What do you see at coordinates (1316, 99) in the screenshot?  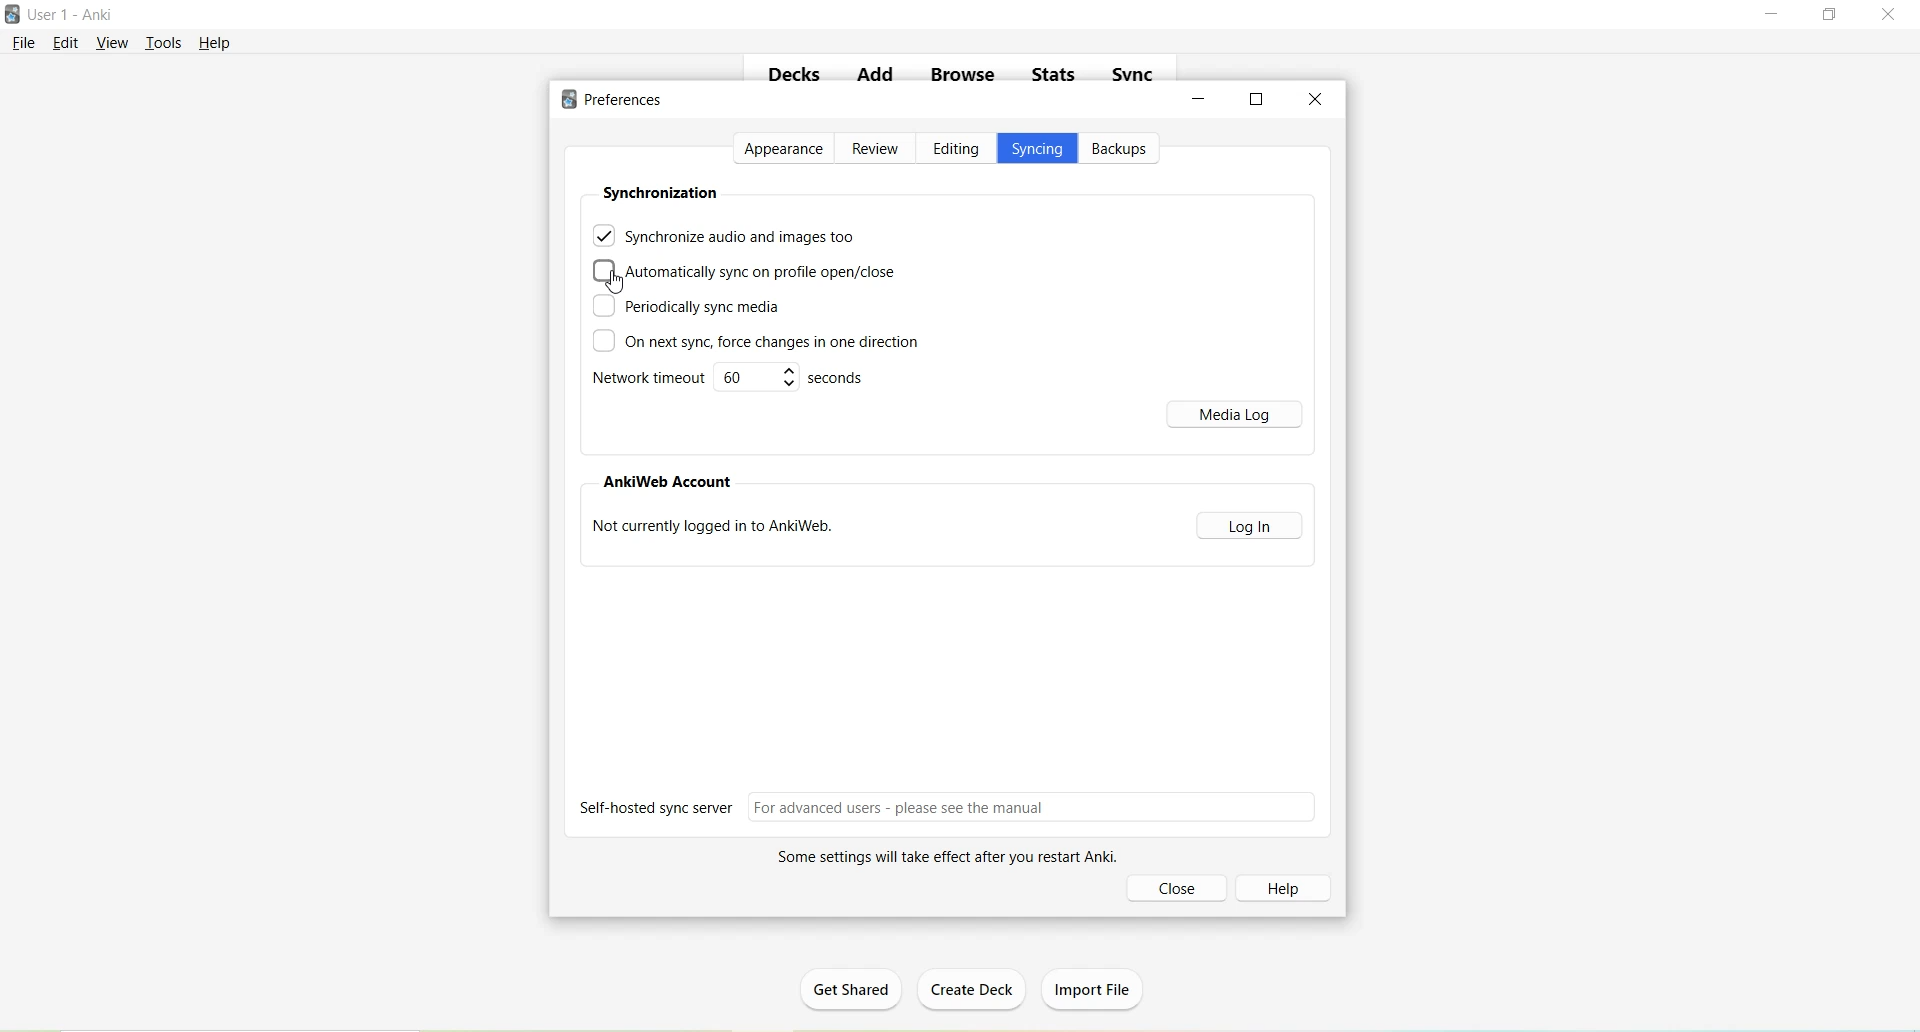 I see `Close` at bounding box center [1316, 99].